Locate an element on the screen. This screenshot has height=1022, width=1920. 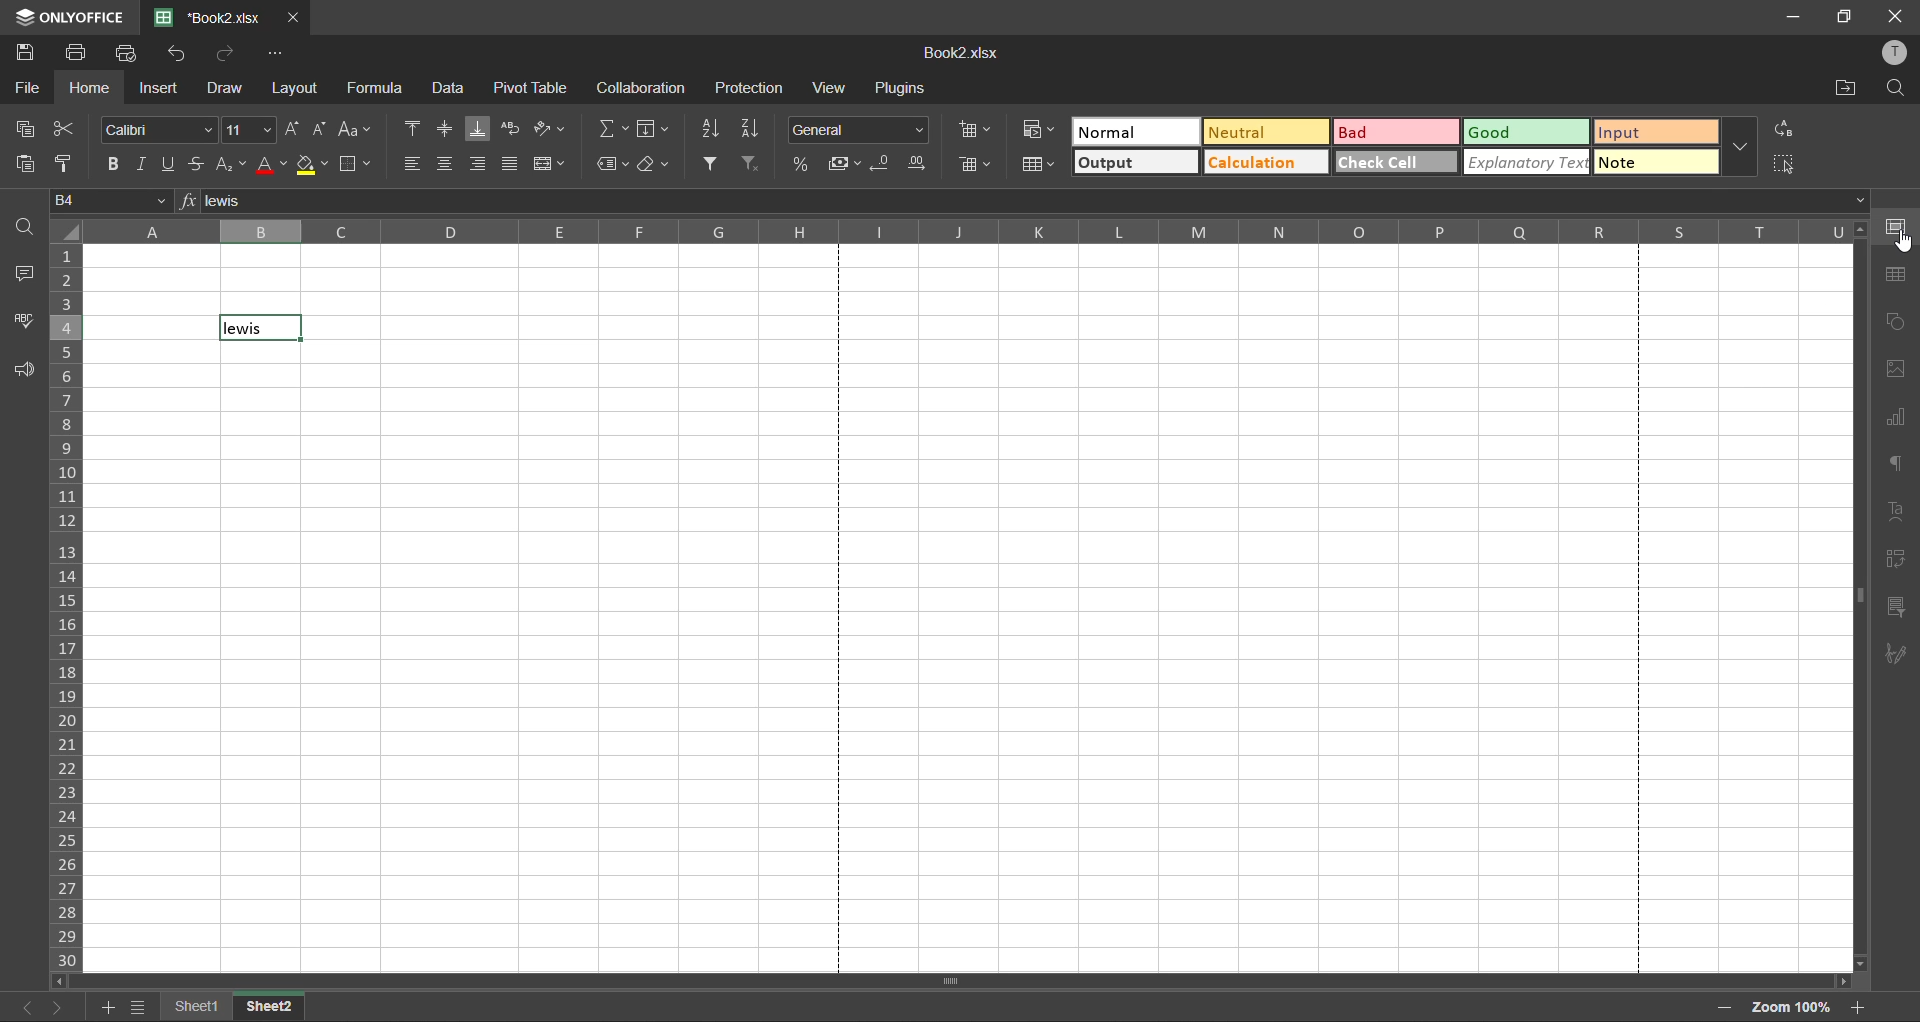
protection is located at coordinates (749, 88).